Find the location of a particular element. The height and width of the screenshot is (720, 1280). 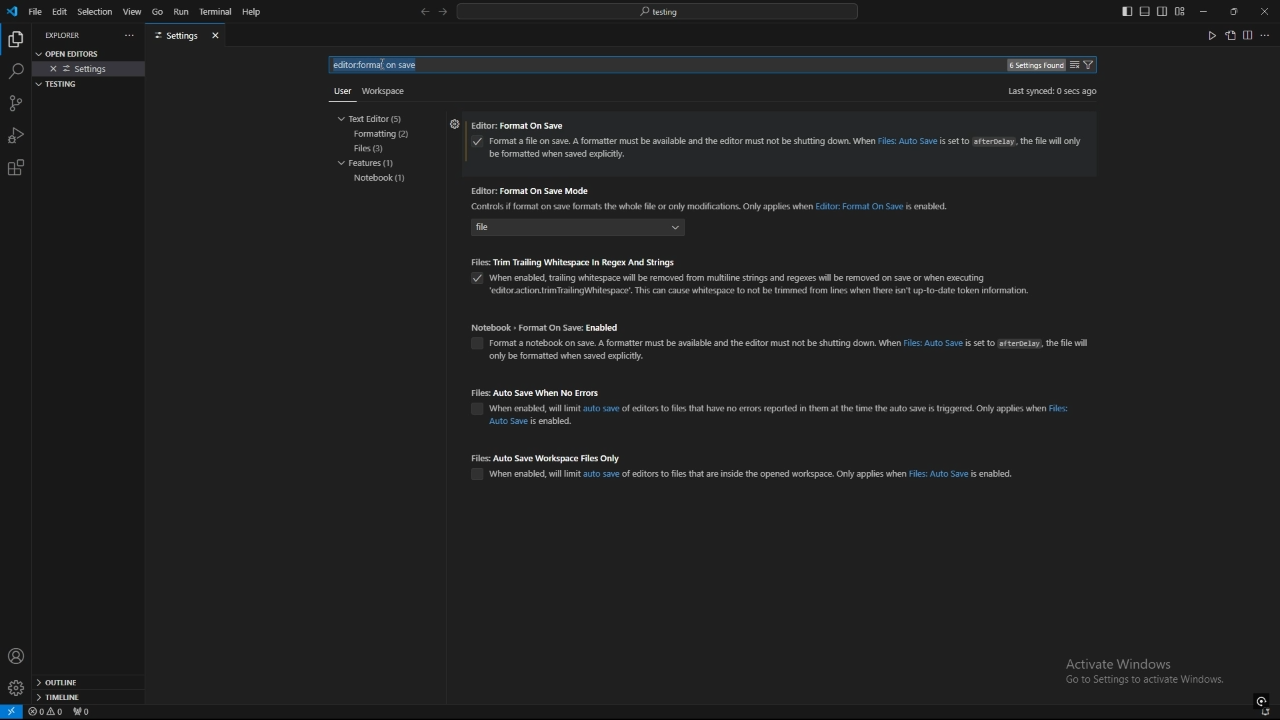

file is located at coordinates (594, 230).